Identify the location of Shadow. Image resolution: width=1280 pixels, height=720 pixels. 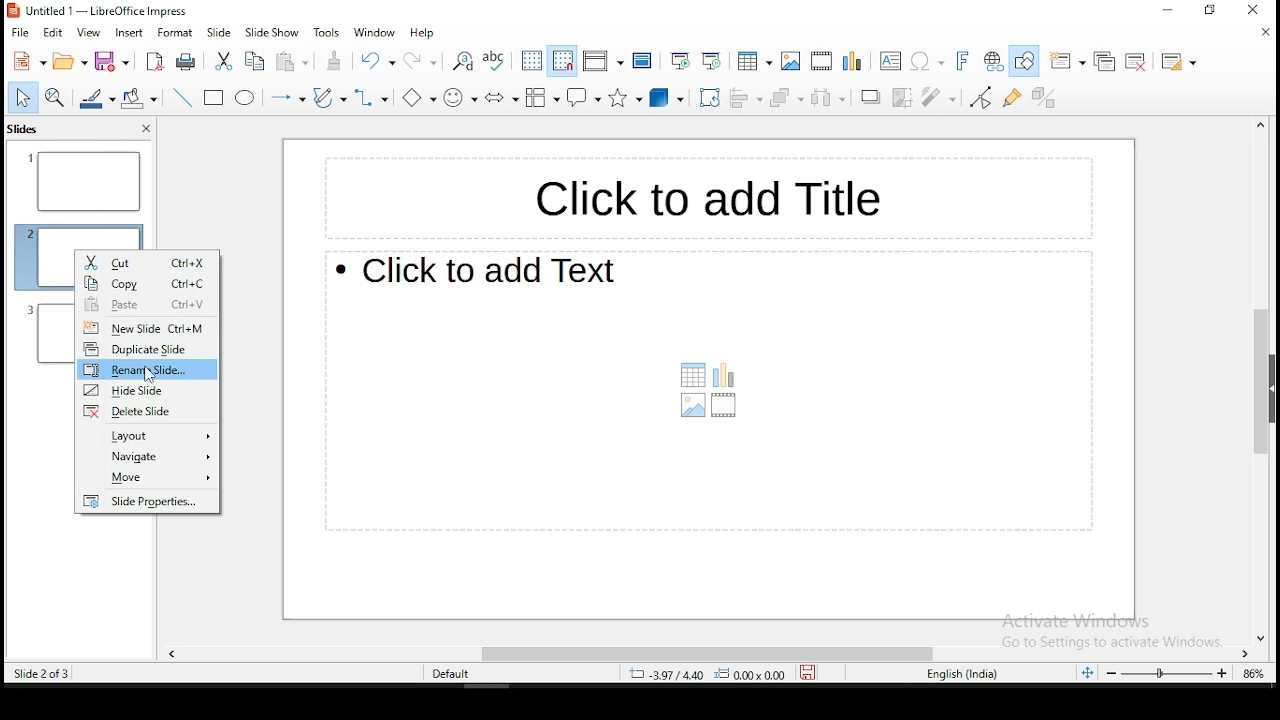
(871, 96).